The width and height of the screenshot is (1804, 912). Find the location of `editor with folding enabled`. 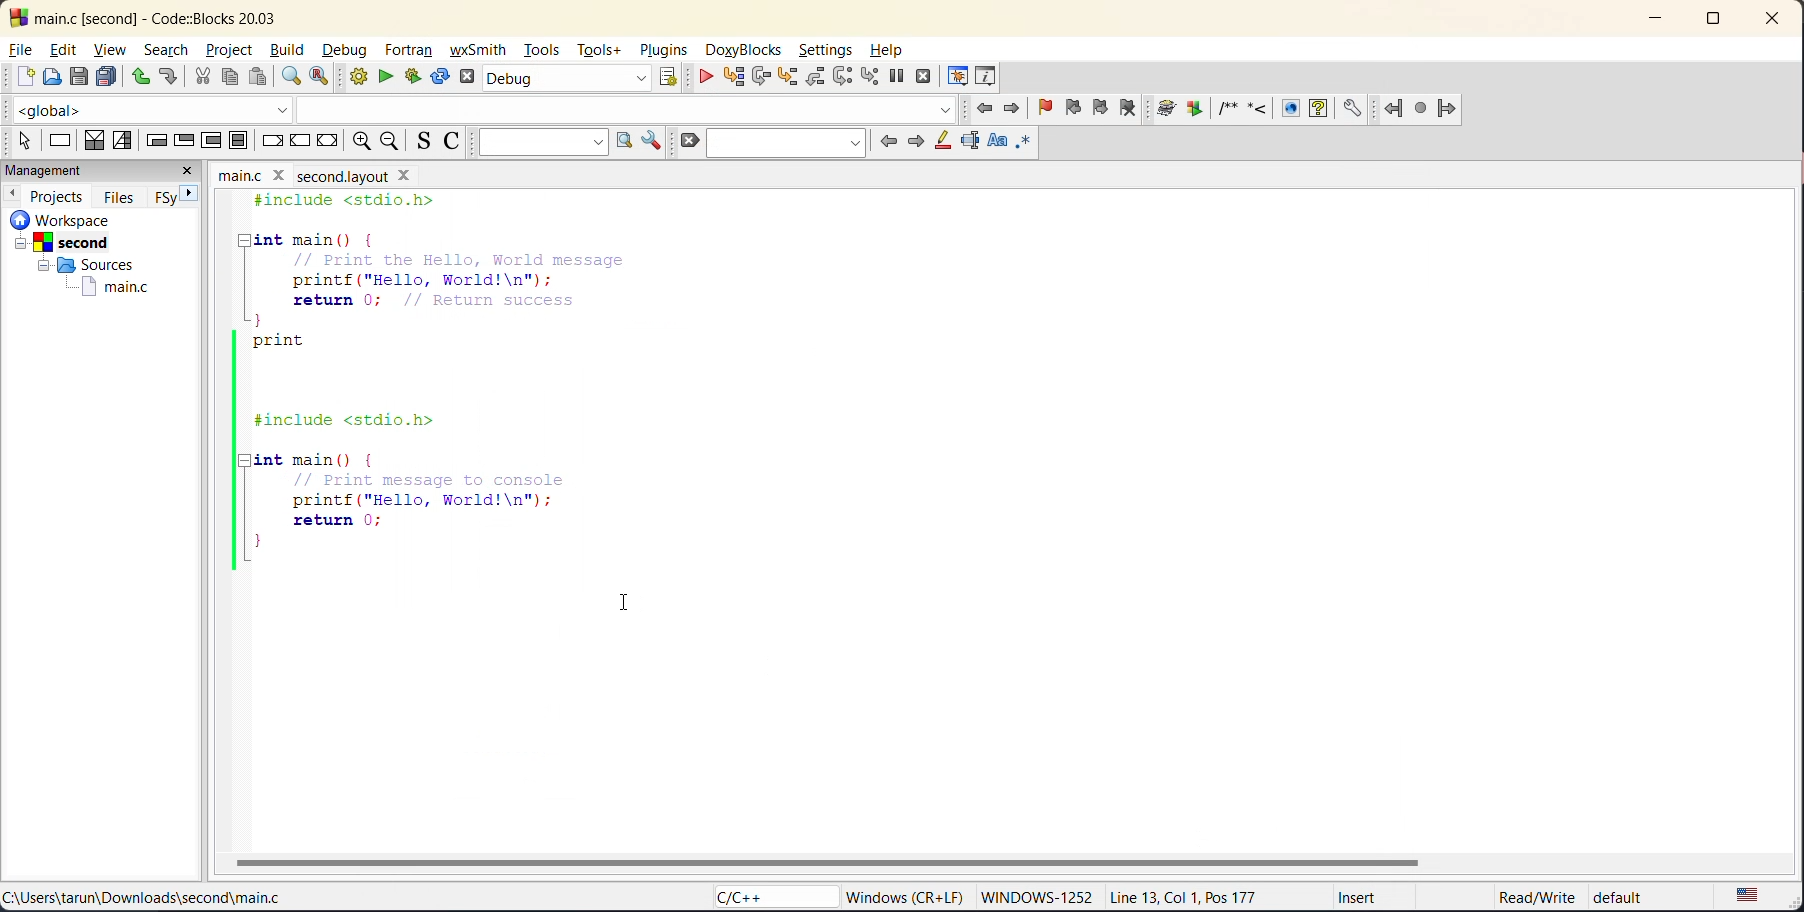

editor with folding enabled is located at coordinates (457, 387).